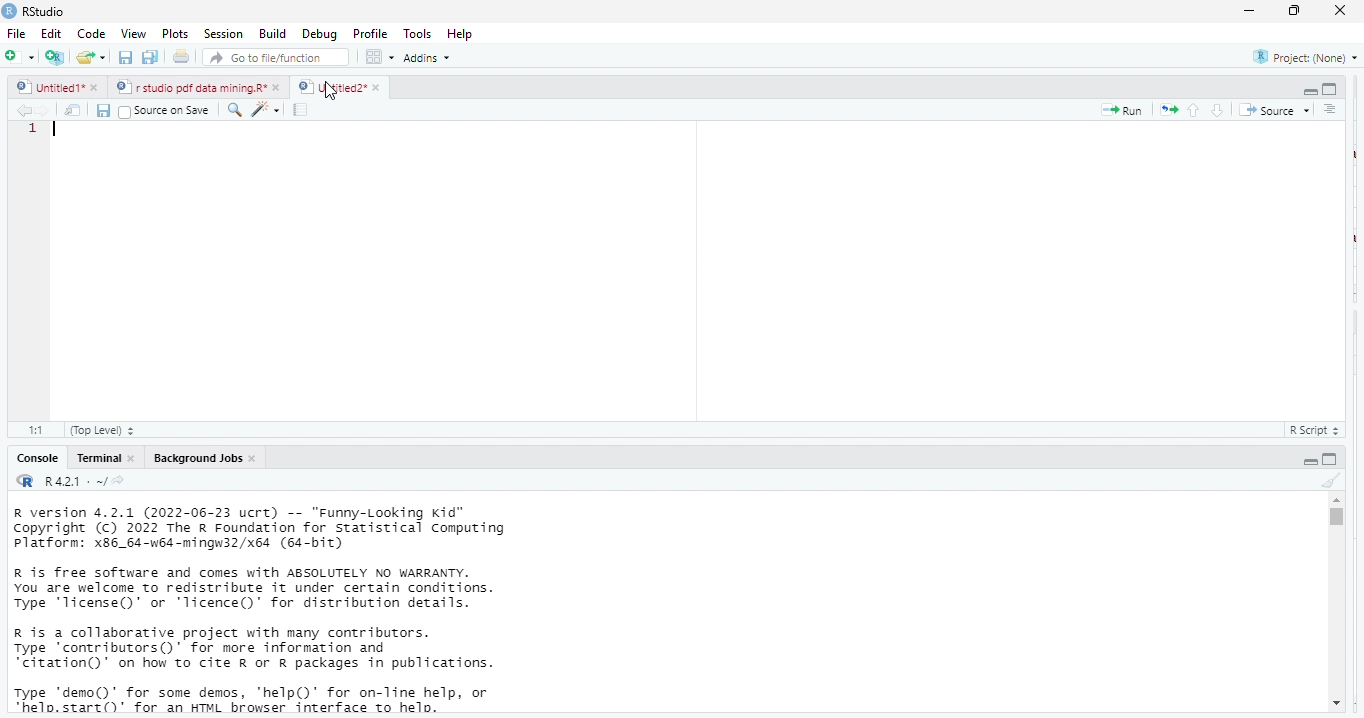  What do you see at coordinates (467, 33) in the screenshot?
I see `help` at bounding box center [467, 33].